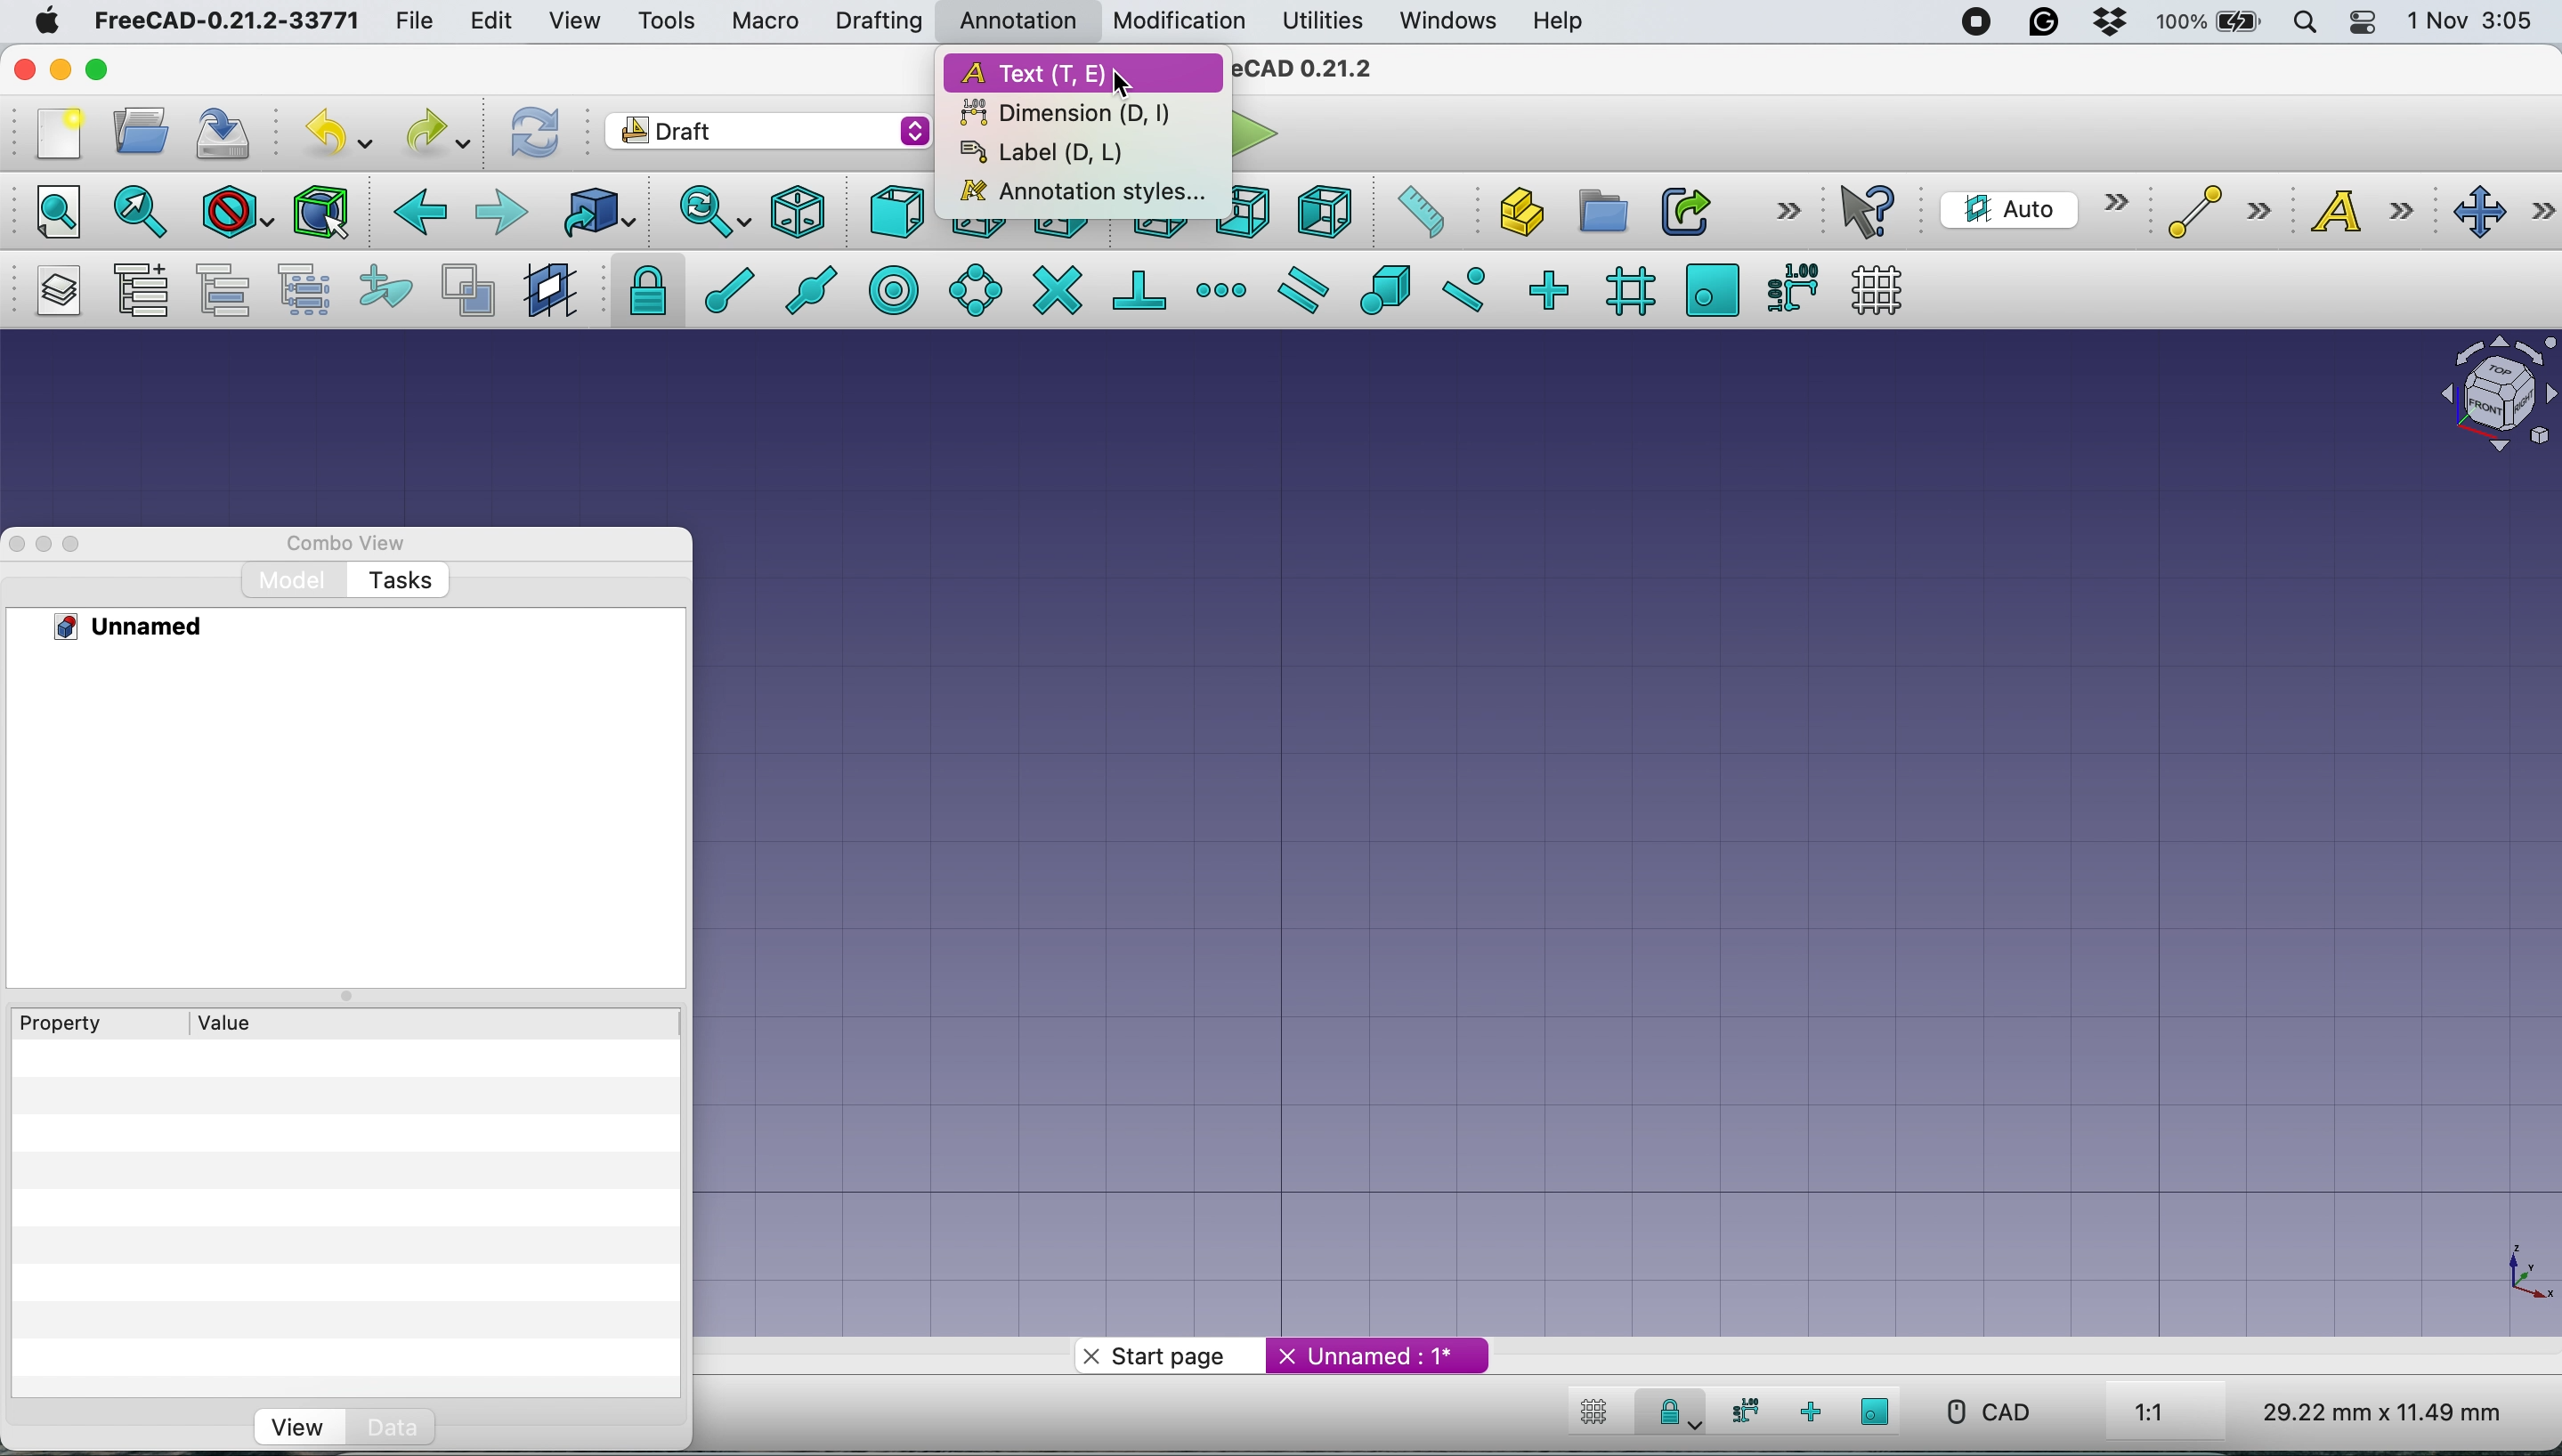 The image size is (2562, 1456). What do you see at coordinates (1147, 1353) in the screenshot?
I see `start page` at bounding box center [1147, 1353].